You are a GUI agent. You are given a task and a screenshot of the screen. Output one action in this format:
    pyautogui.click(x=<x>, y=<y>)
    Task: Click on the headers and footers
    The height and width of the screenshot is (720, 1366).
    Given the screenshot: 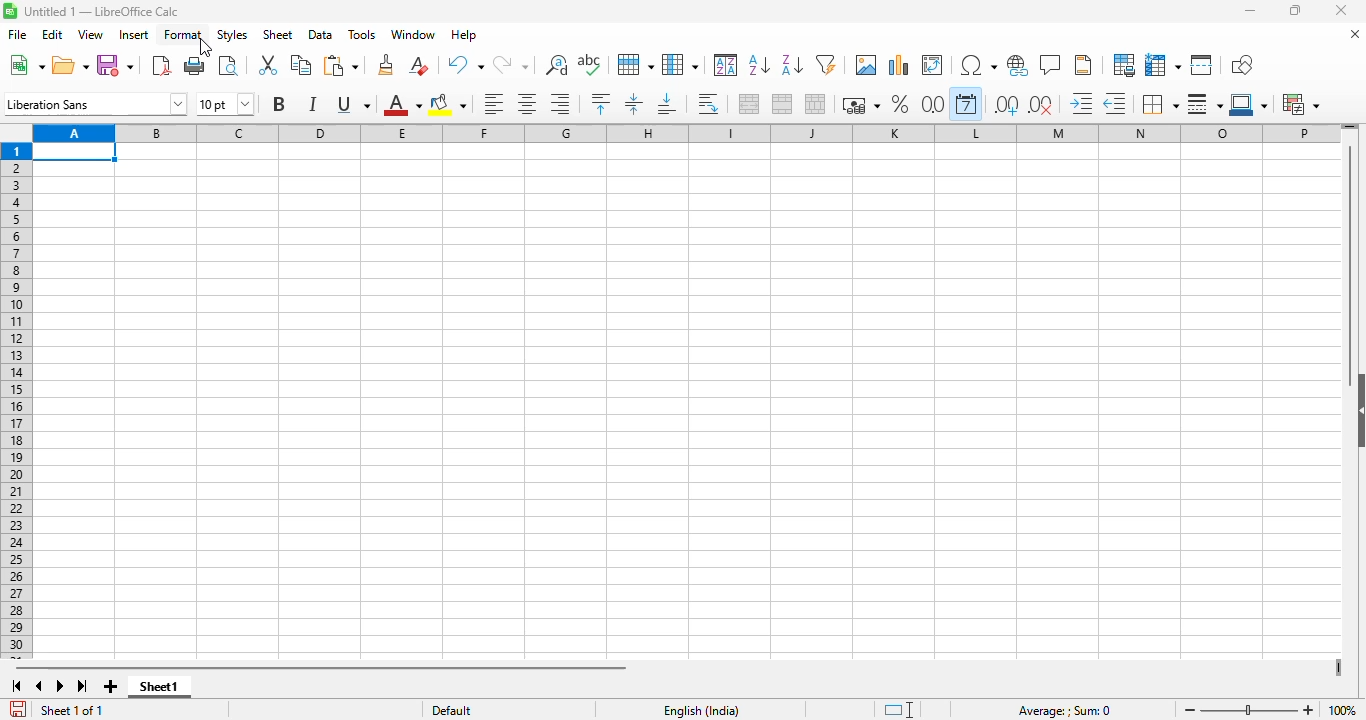 What is the action you would take?
    pyautogui.click(x=1083, y=65)
    